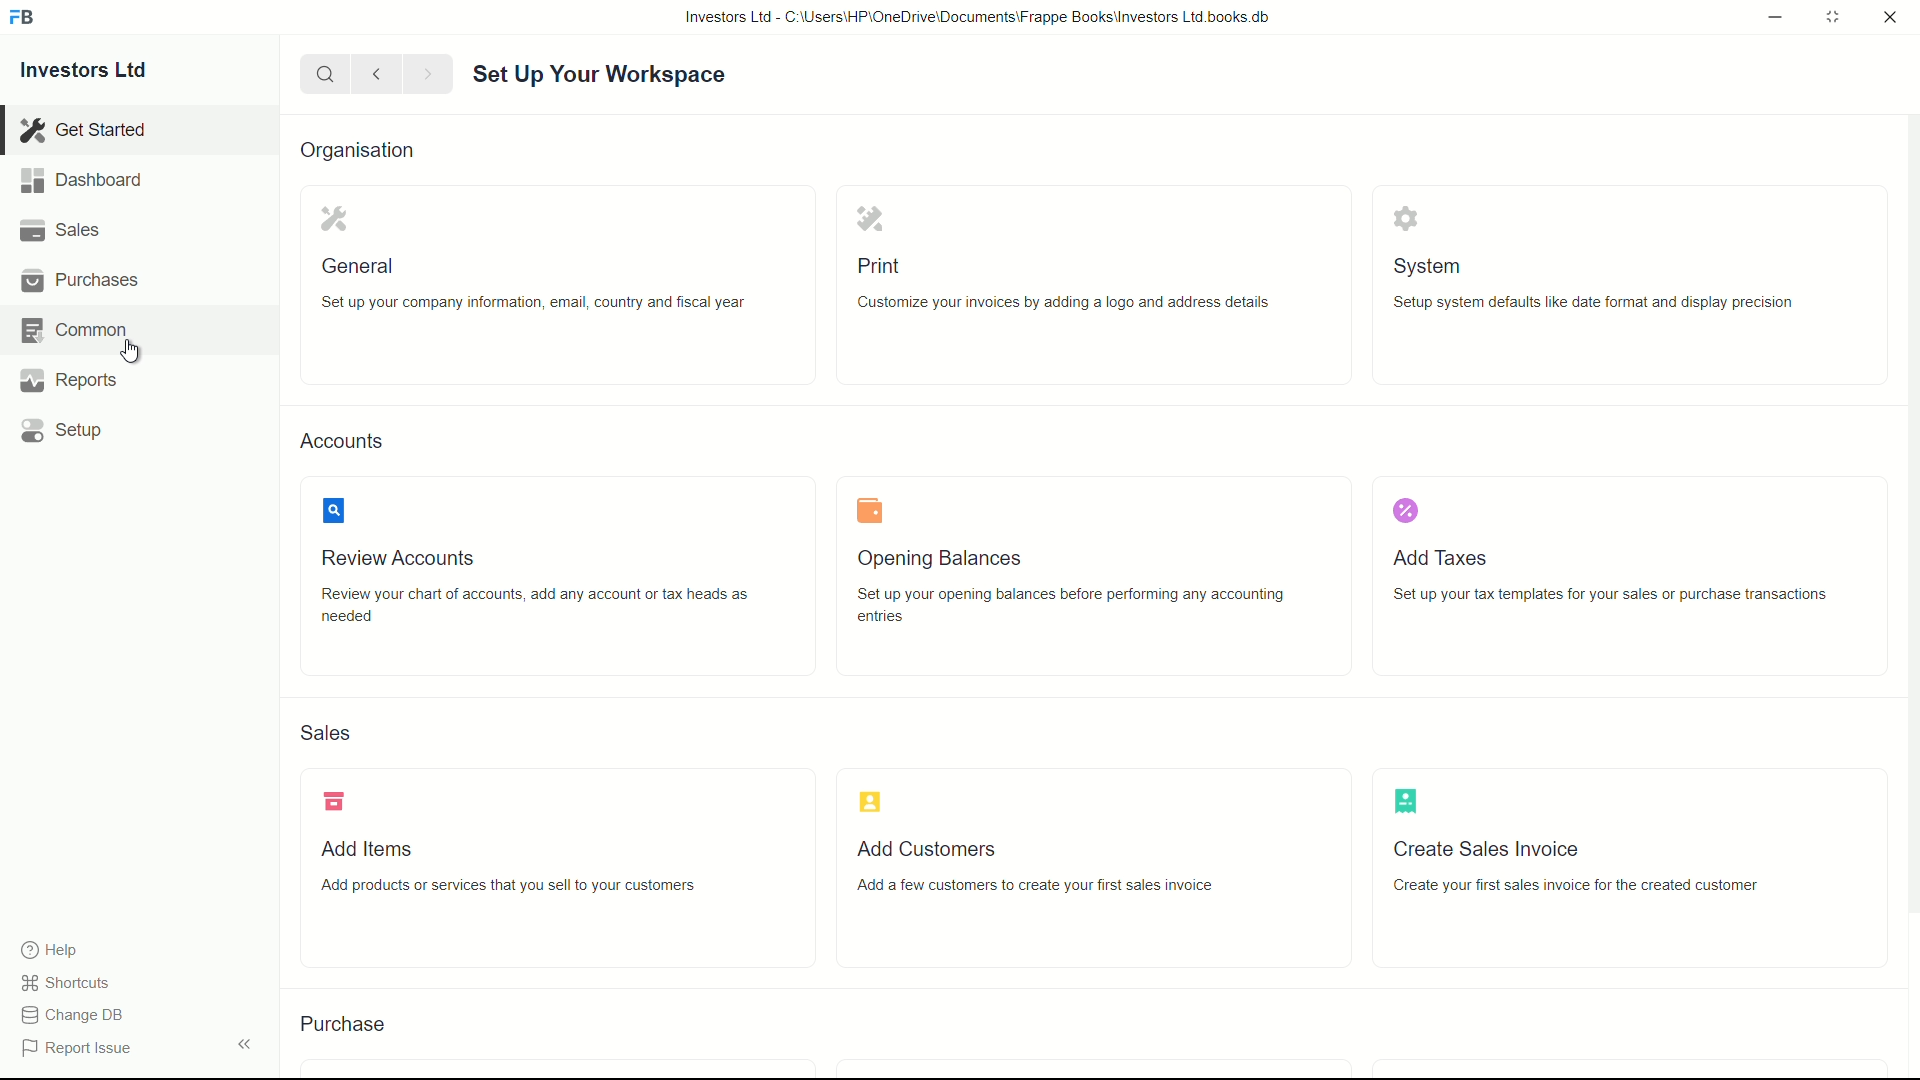  I want to click on Print, so click(879, 263).